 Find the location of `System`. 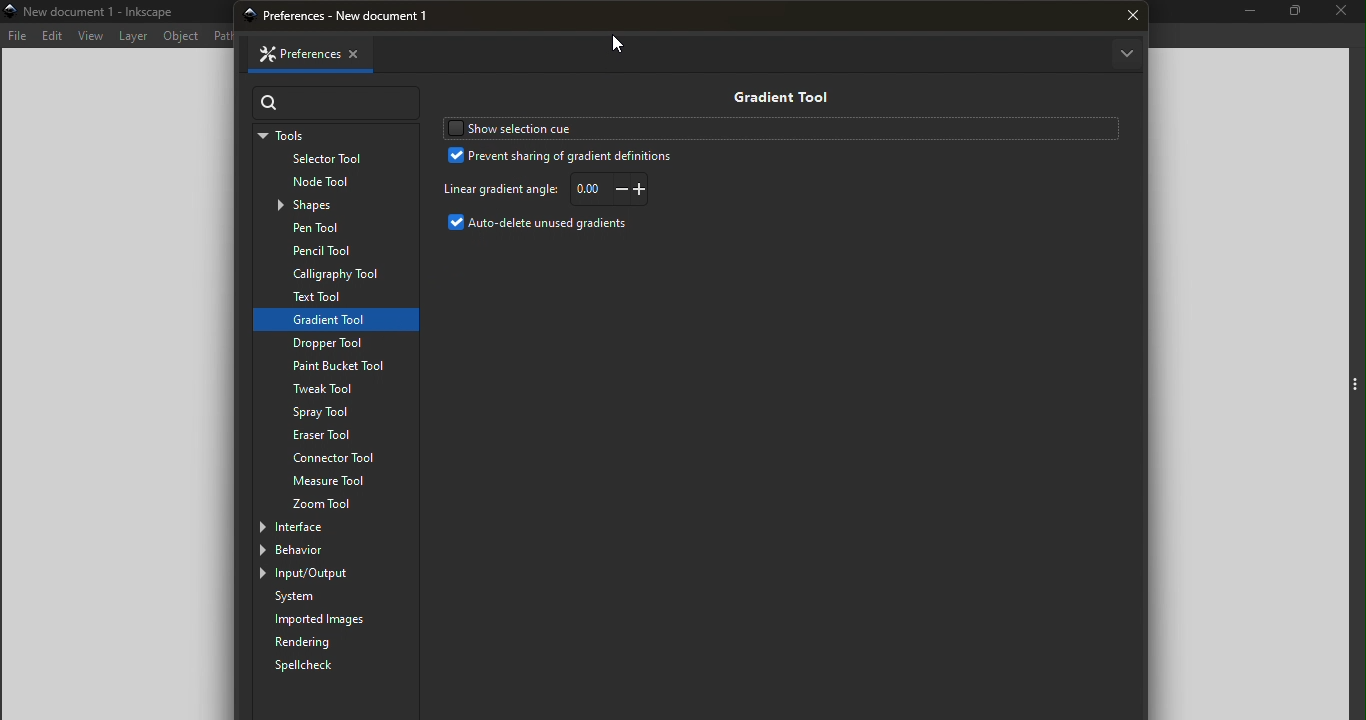

System is located at coordinates (340, 597).